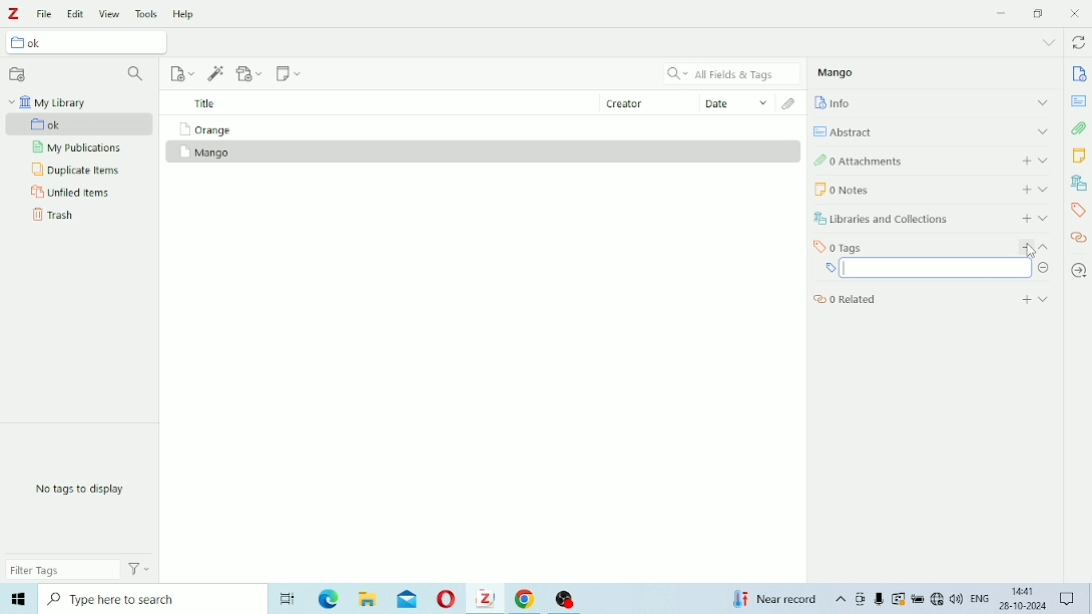 The width and height of the screenshot is (1092, 614). I want to click on Libraries and Collections, so click(931, 218).